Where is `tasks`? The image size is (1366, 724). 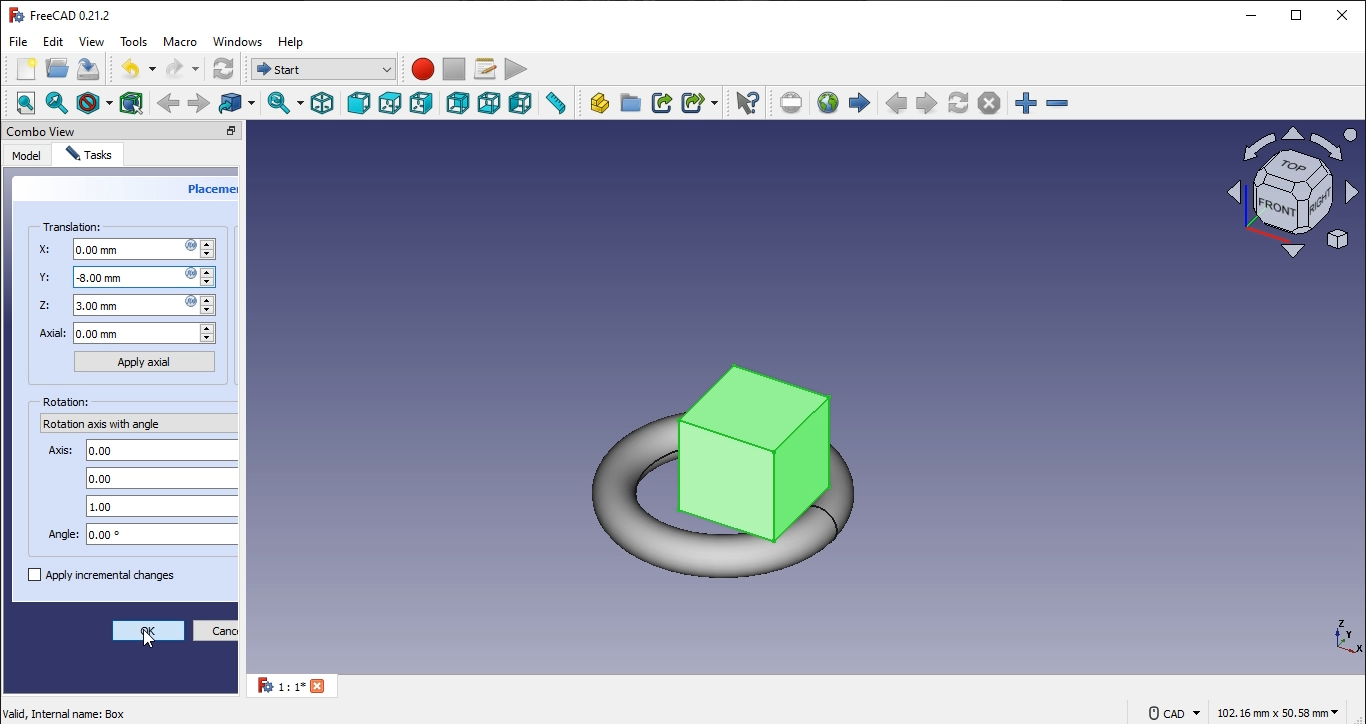
tasks is located at coordinates (88, 154).